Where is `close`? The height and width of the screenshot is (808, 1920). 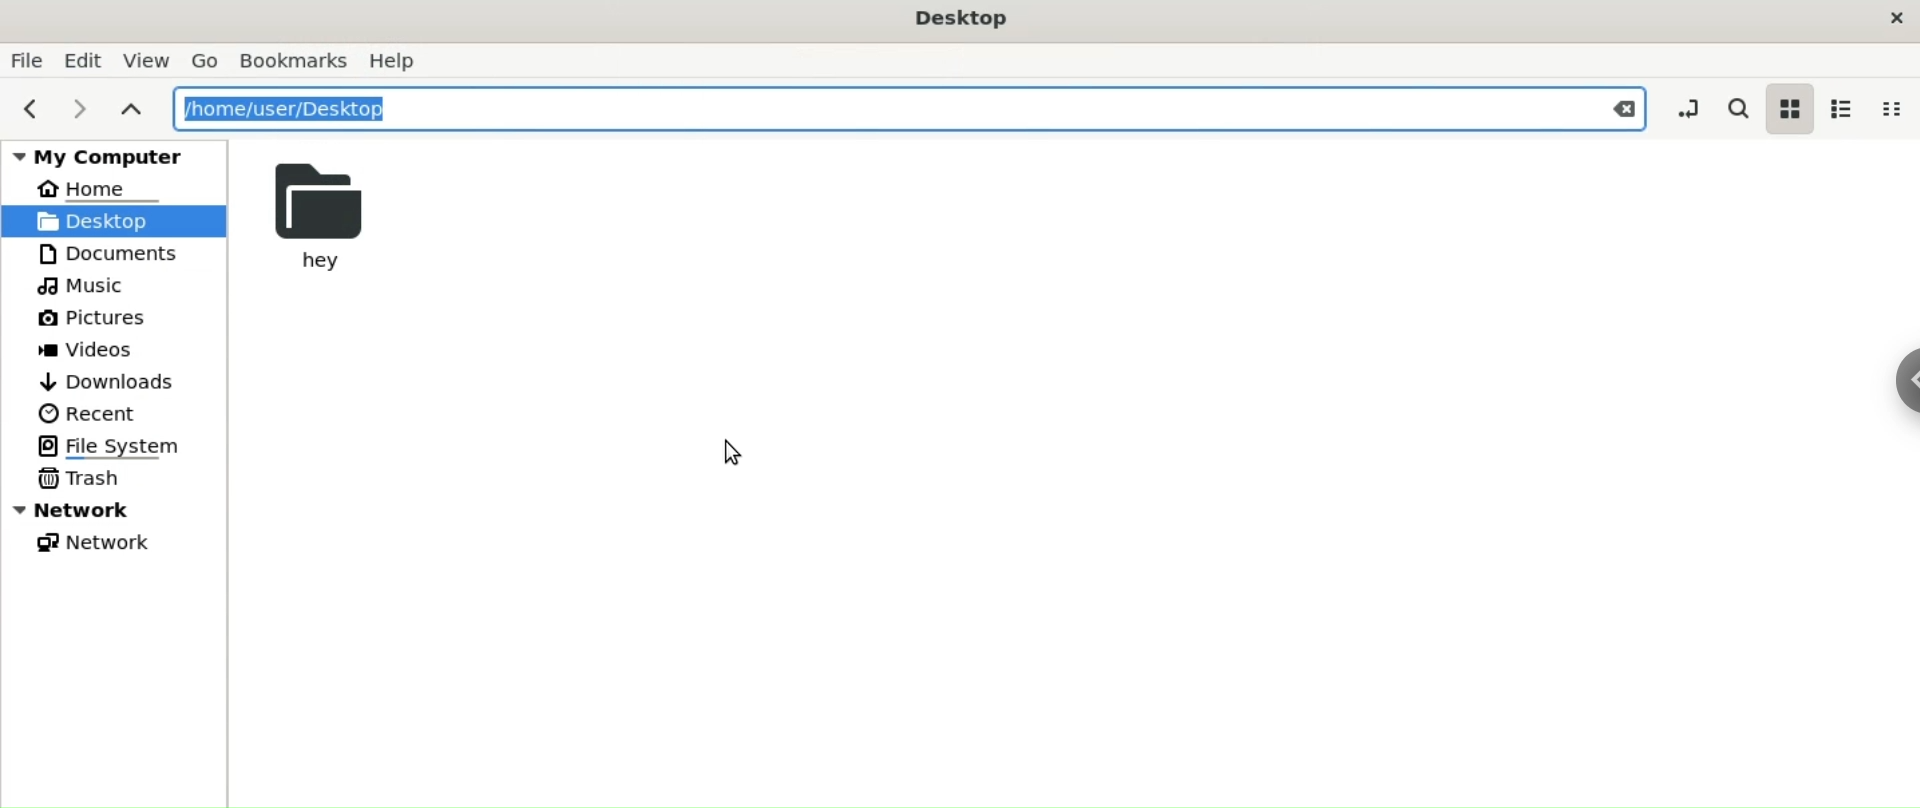 close is located at coordinates (1891, 19).